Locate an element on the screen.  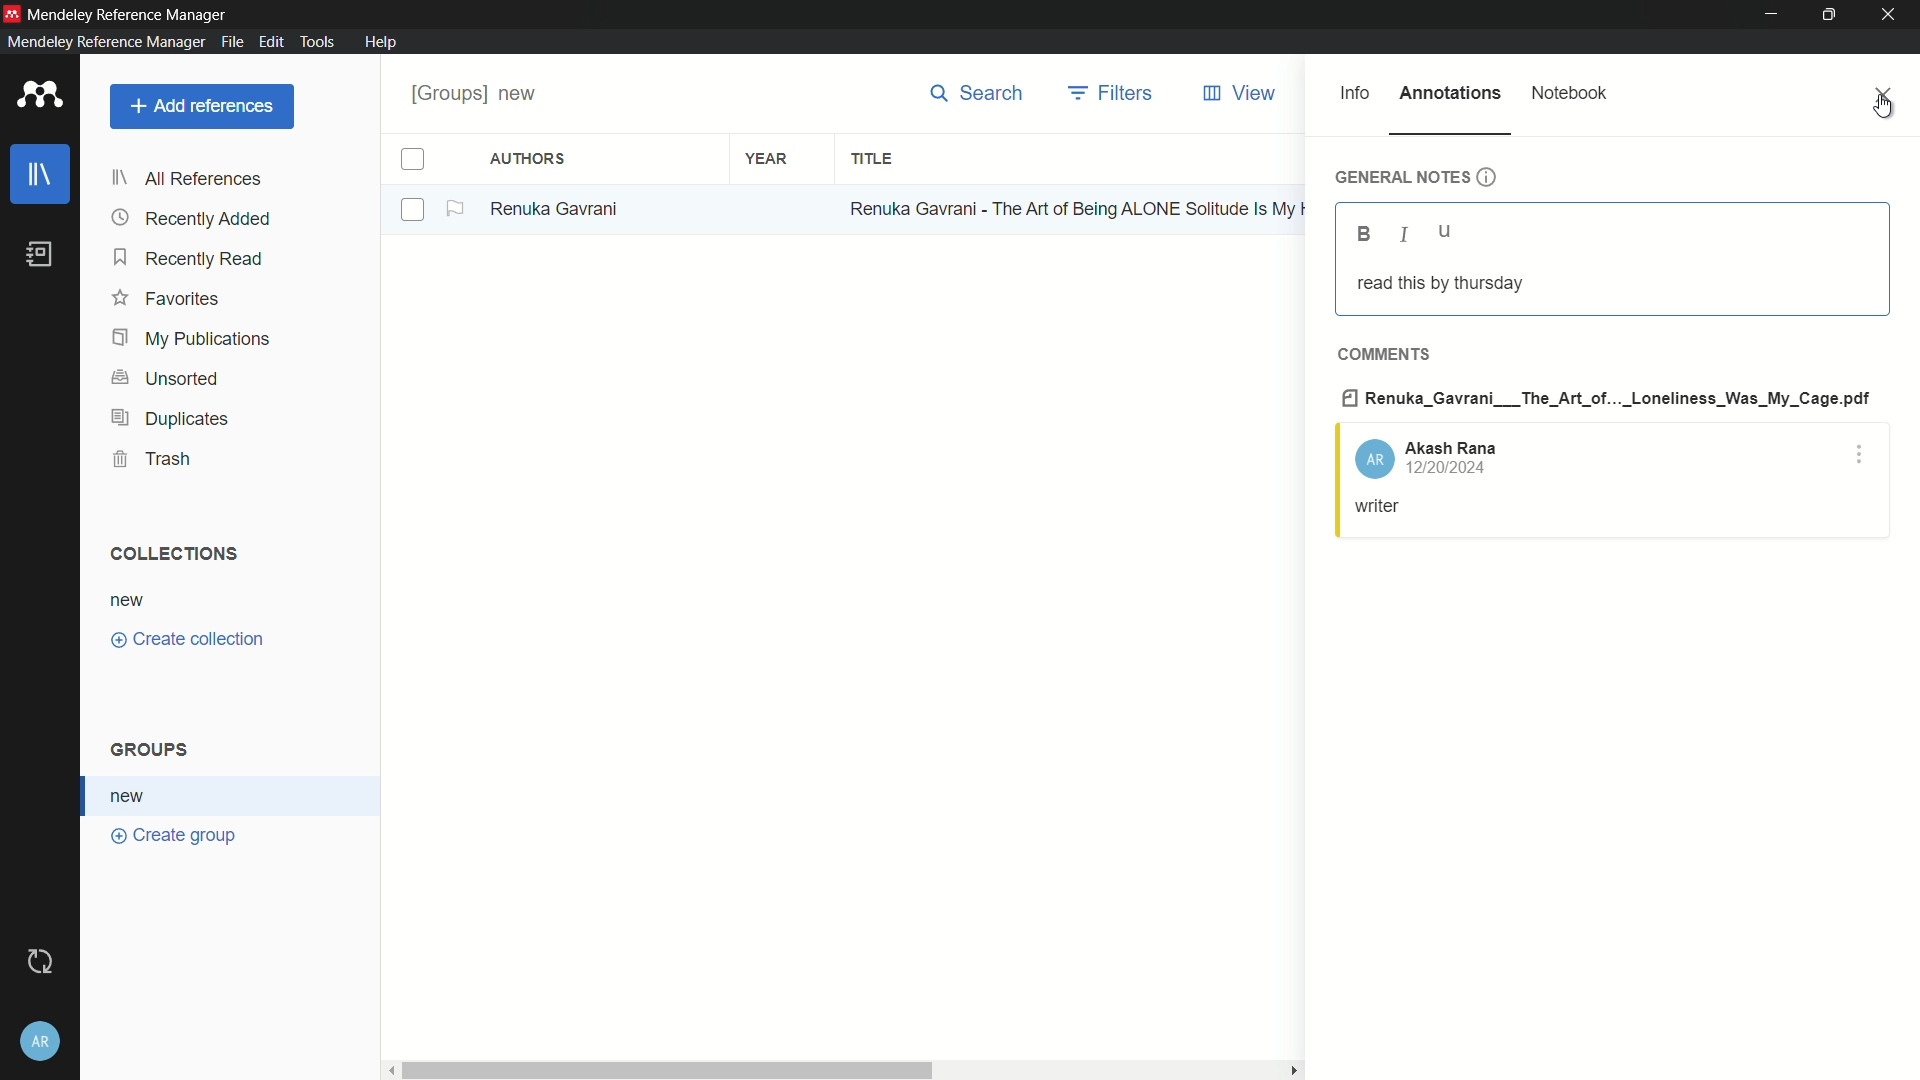
cursor is located at coordinates (1883, 105).